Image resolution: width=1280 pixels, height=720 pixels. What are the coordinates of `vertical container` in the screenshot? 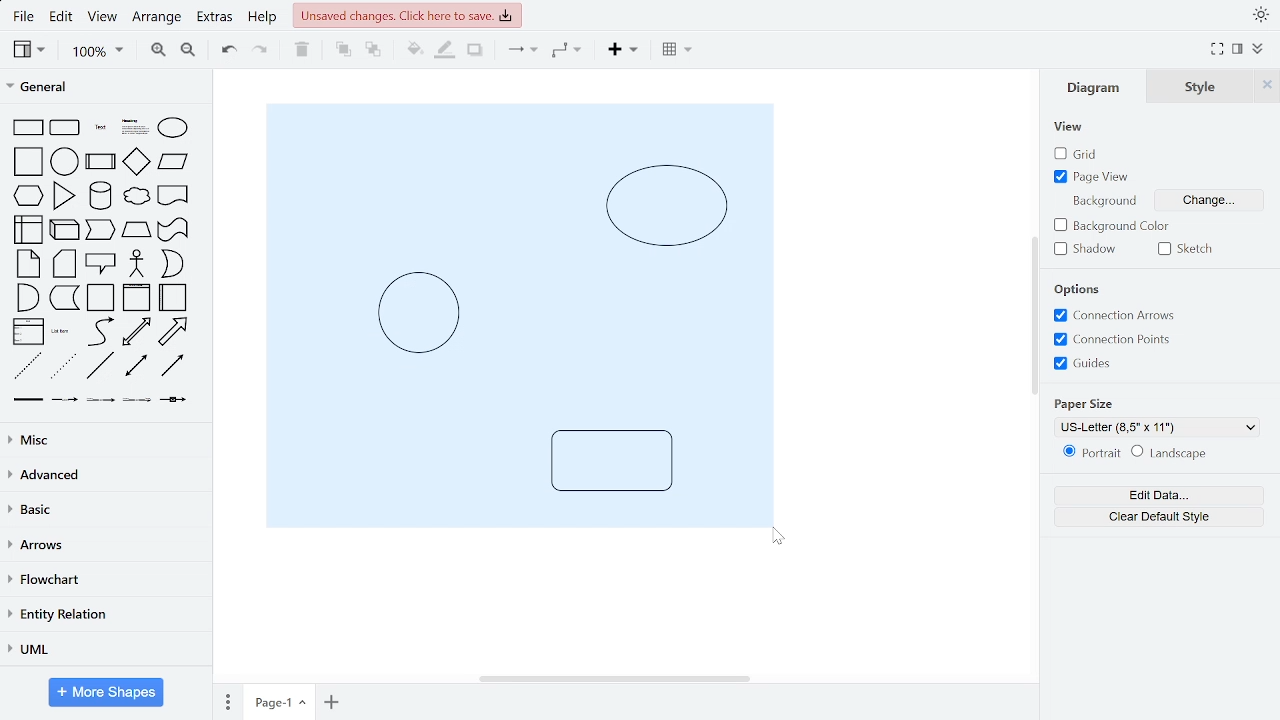 It's located at (136, 299).